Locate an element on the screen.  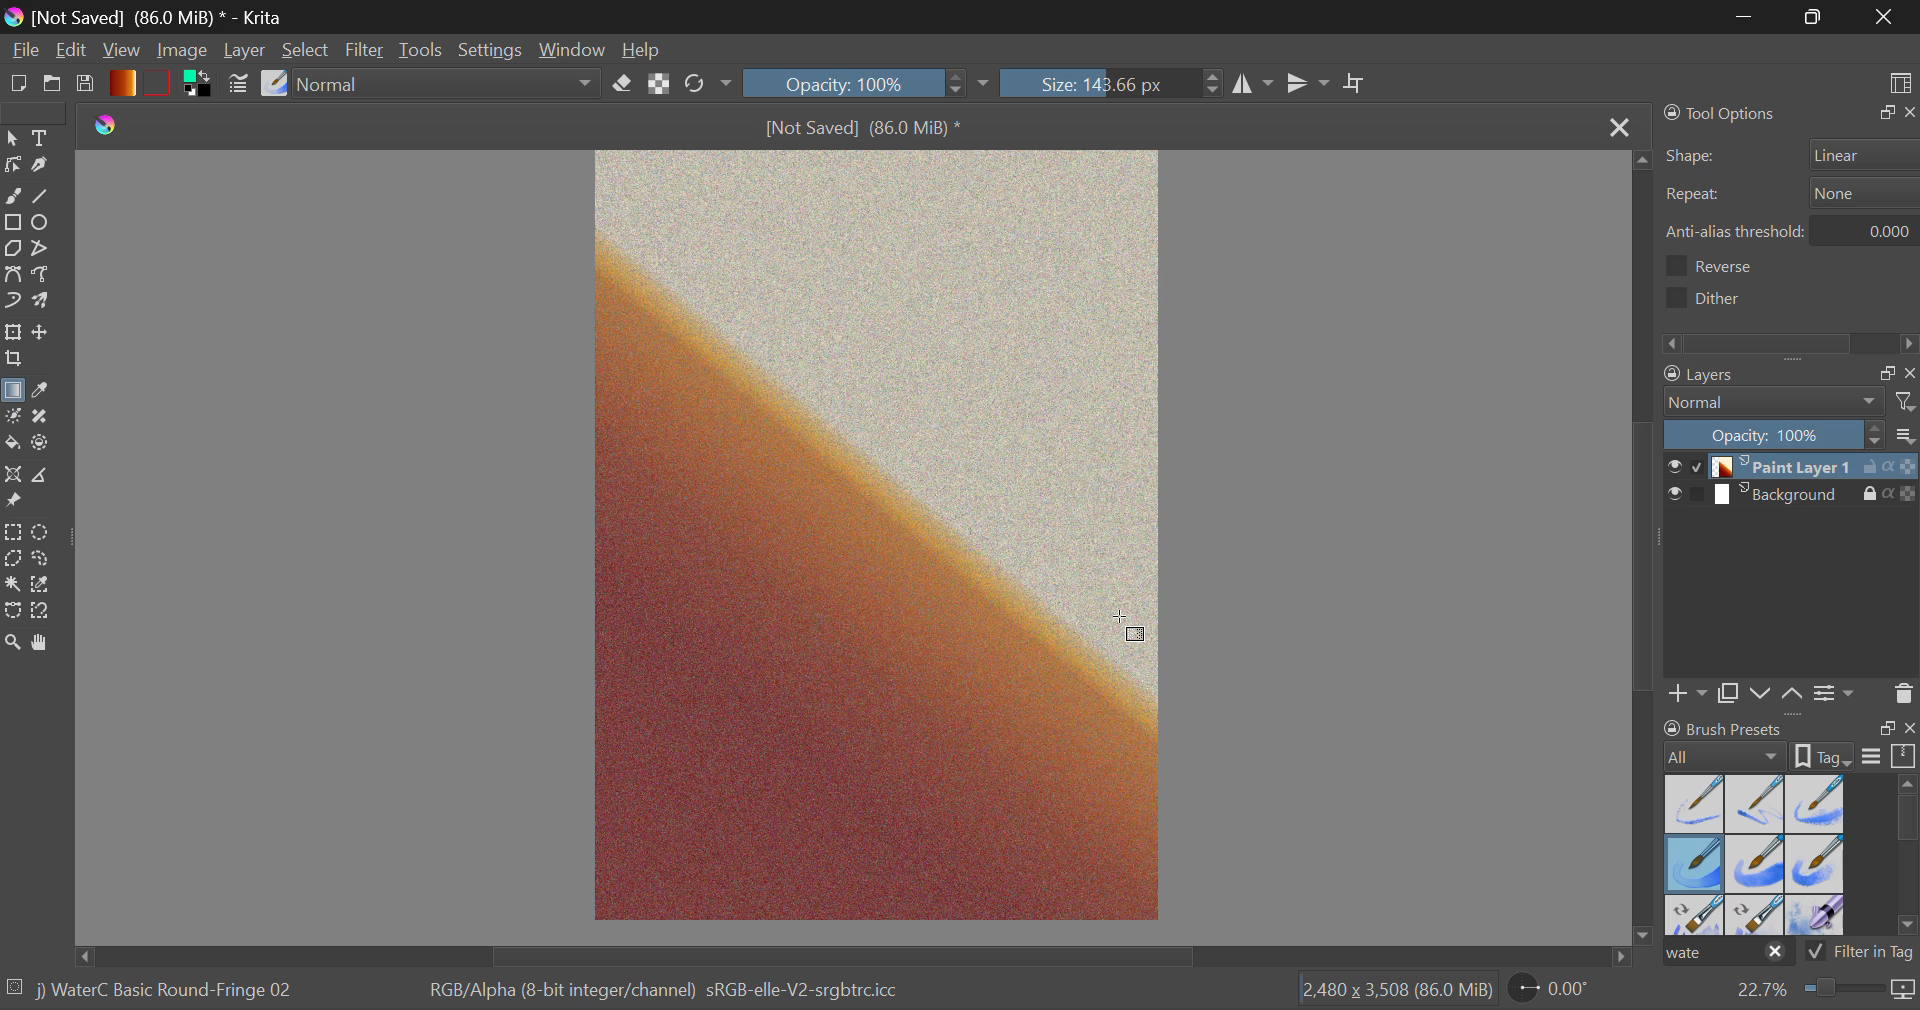
move up is located at coordinates (1636, 158).